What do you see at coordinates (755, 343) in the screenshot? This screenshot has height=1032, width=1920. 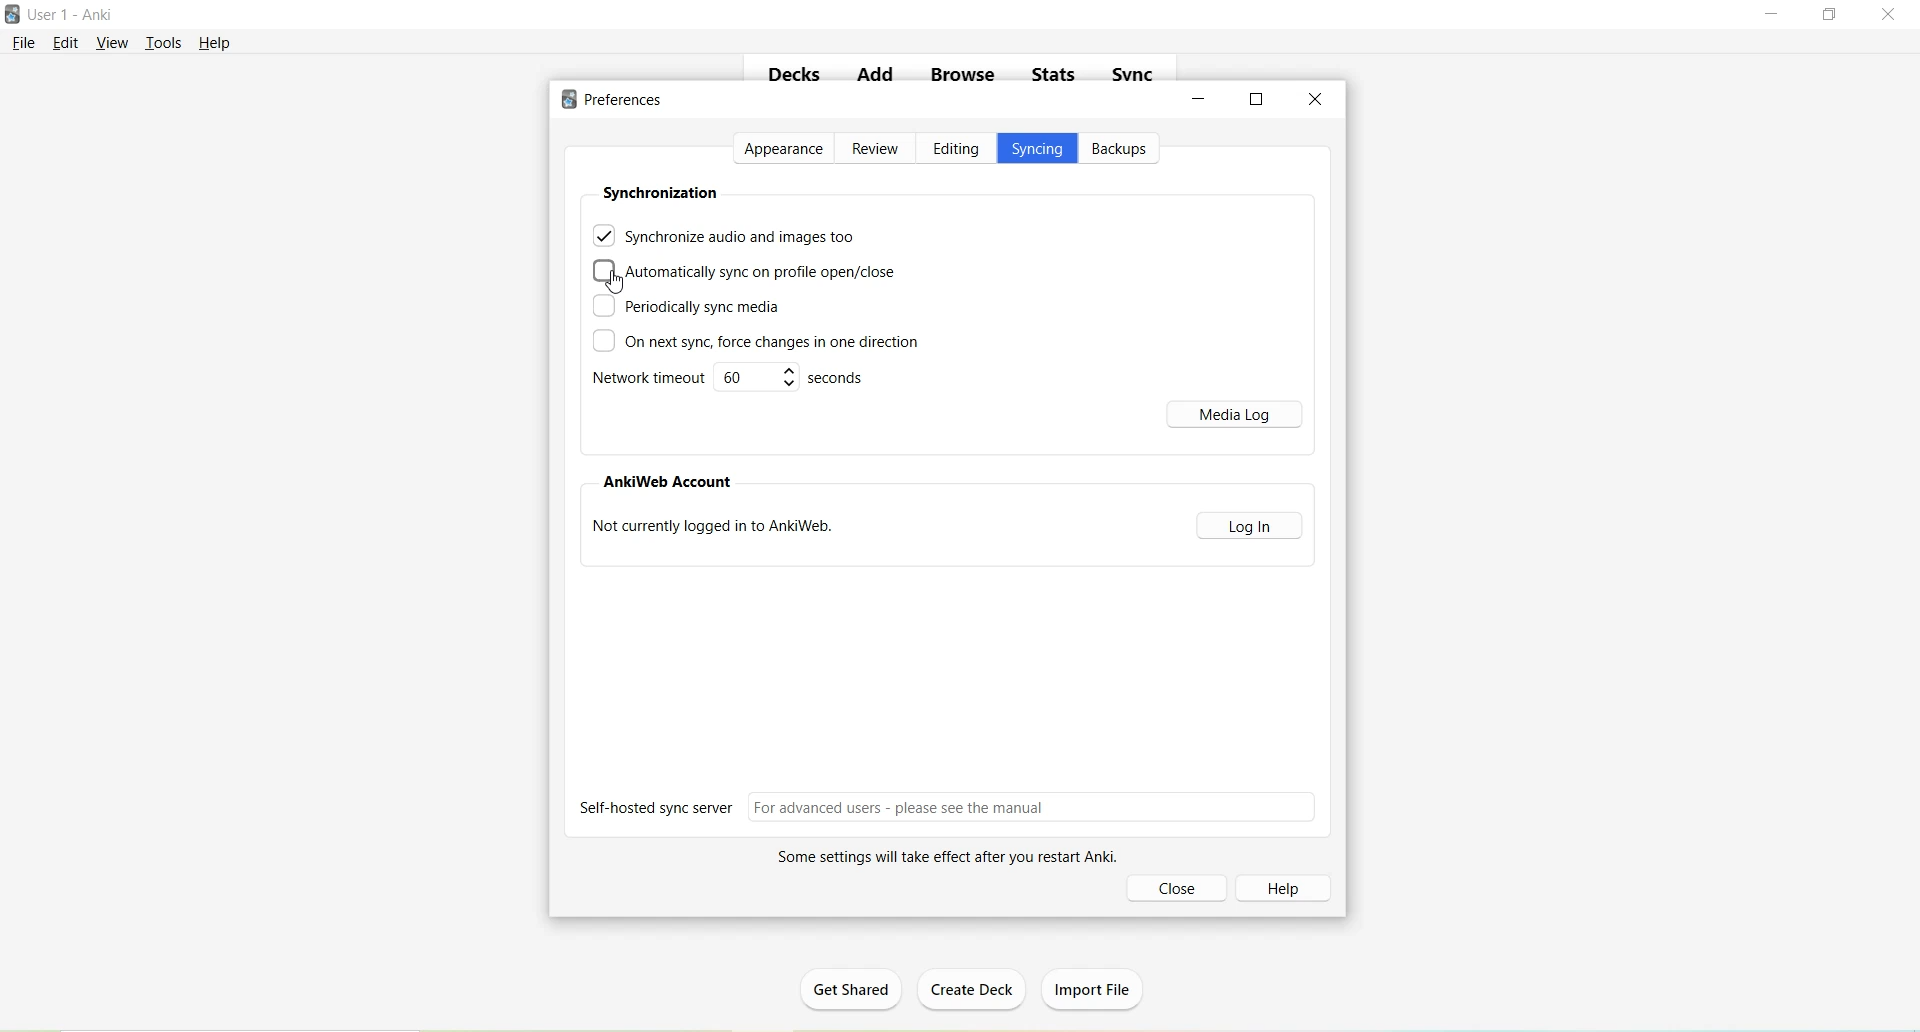 I see `On next sync, force changes in one direction` at bounding box center [755, 343].